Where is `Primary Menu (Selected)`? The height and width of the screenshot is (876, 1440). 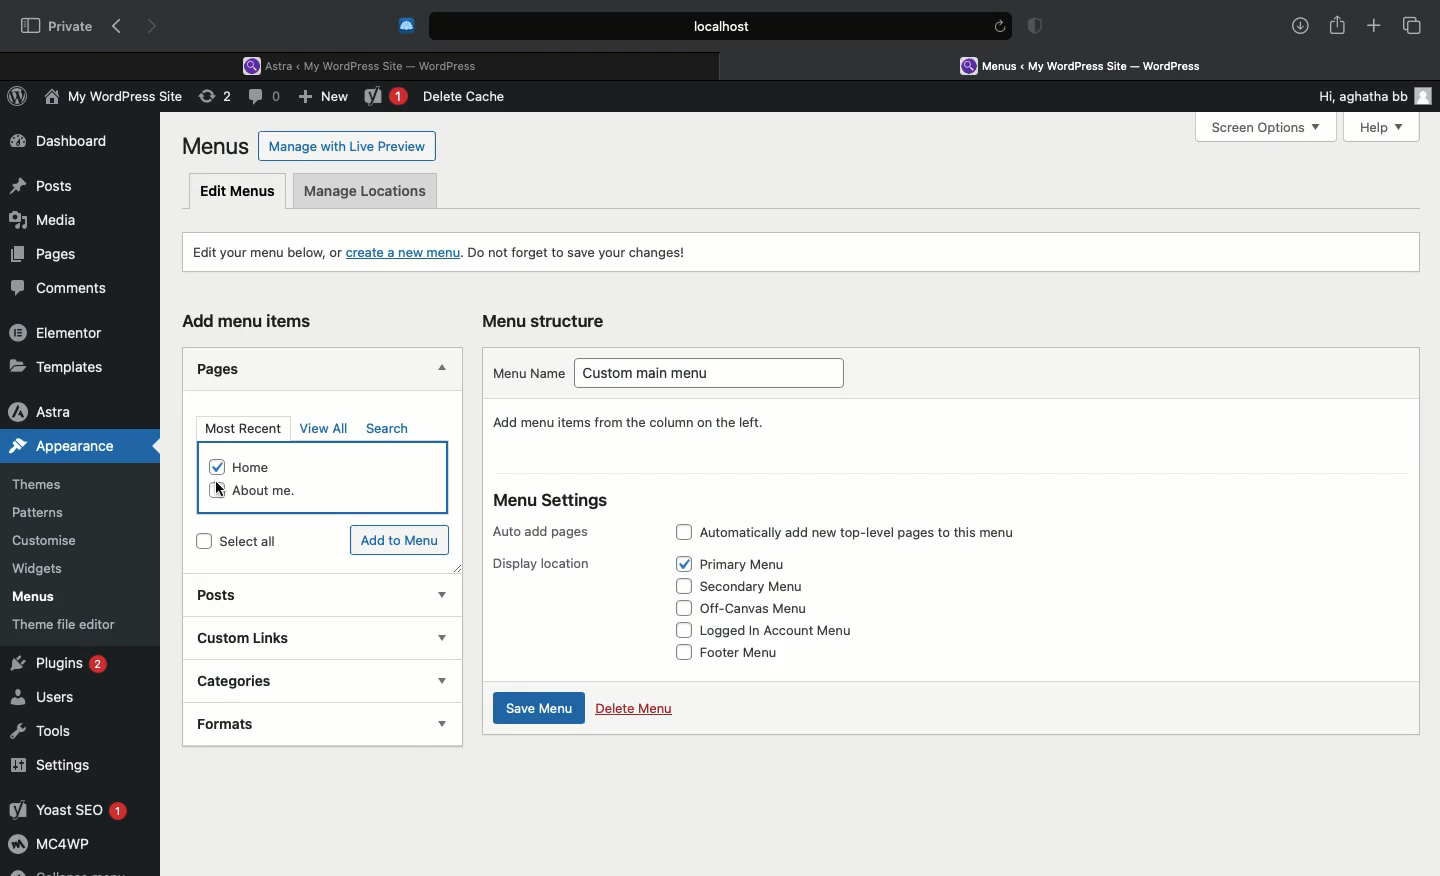
Primary Menu (Selected) is located at coordinates (758, 563).